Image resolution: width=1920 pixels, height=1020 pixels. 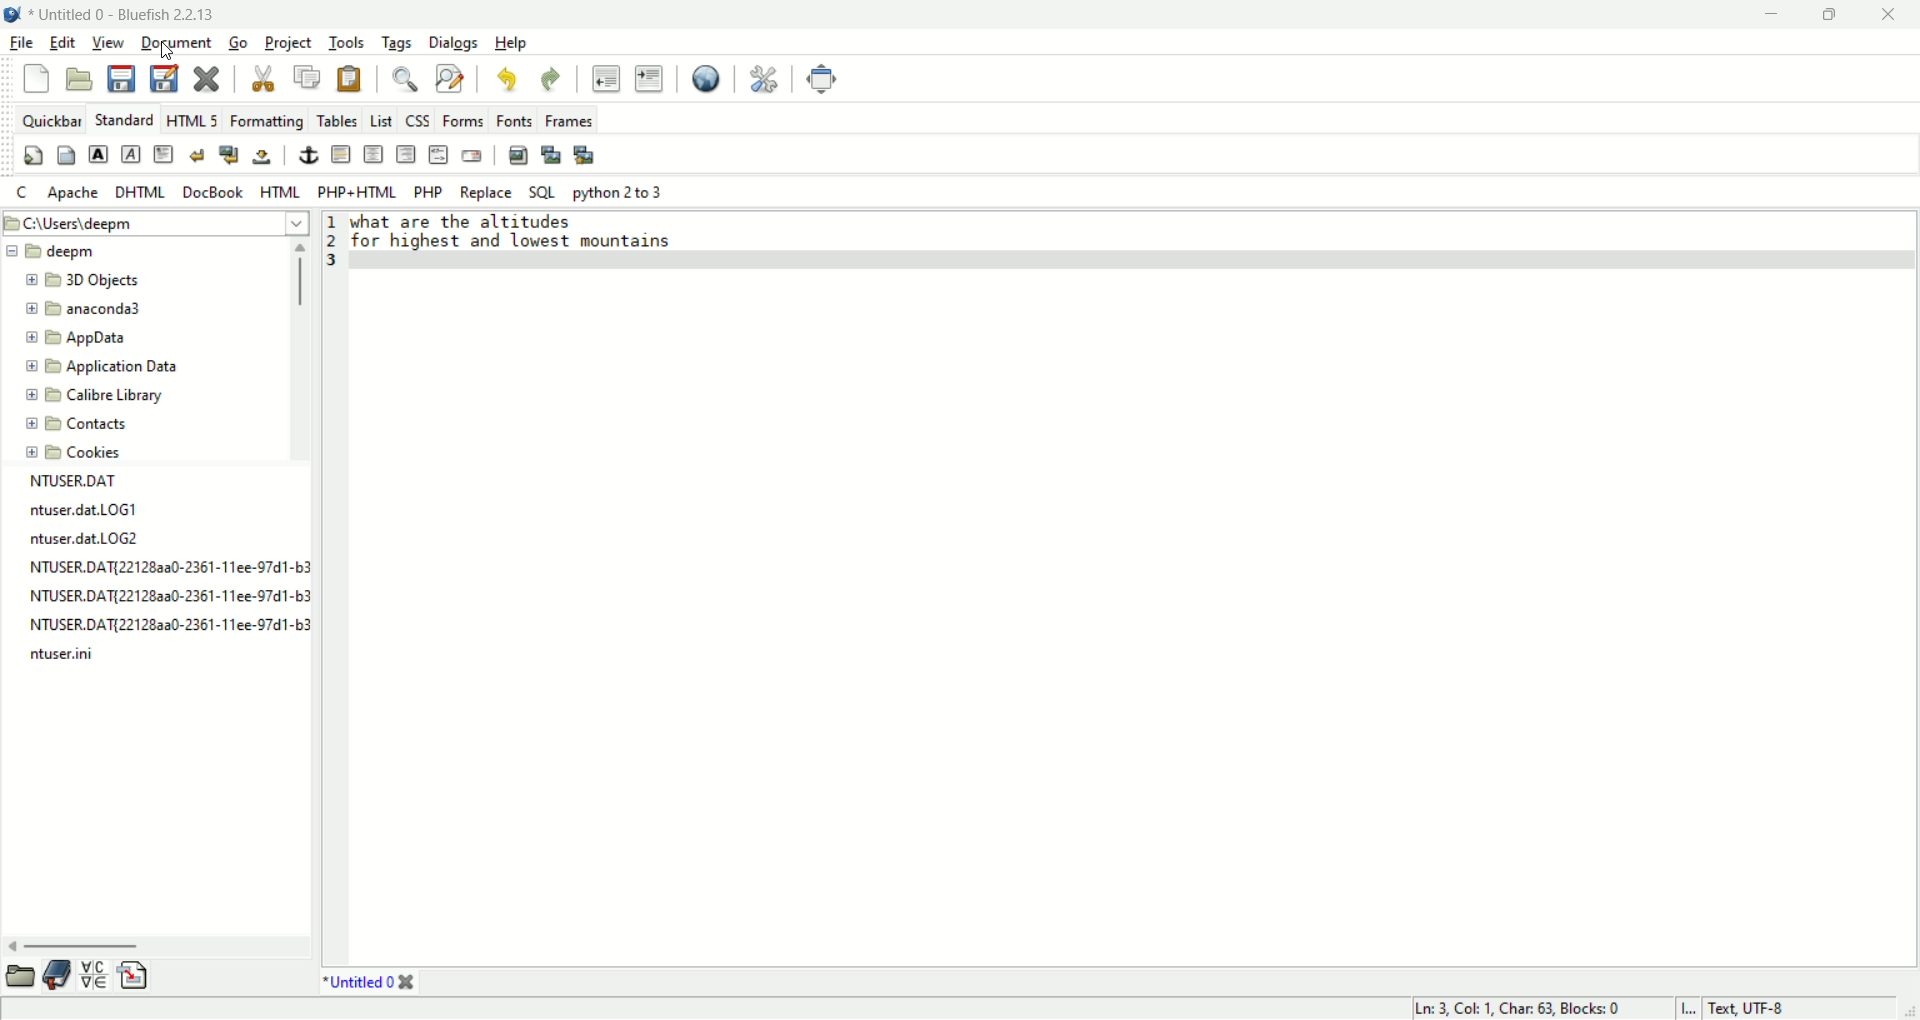 I want to click on multi-thumbnail, so click(x=584, y=153).